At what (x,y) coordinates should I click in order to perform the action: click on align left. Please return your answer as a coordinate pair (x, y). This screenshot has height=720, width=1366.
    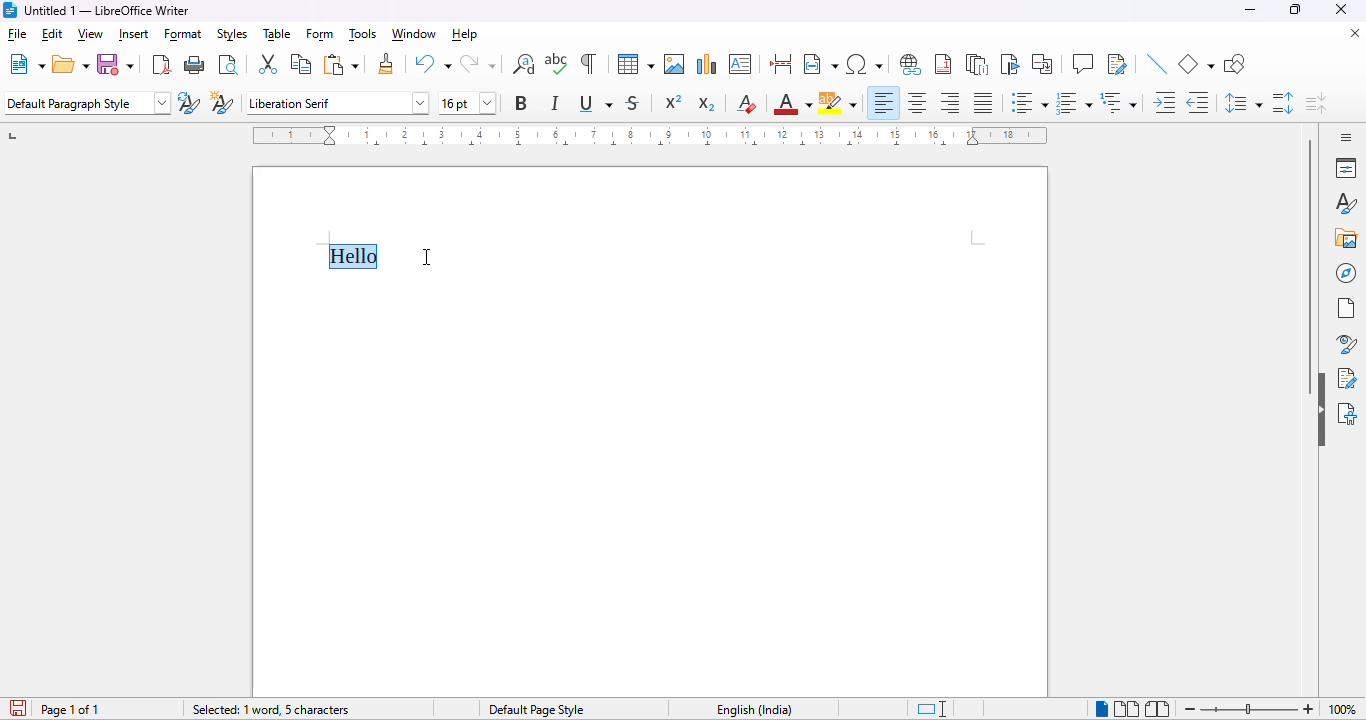
    Looking at the image, I should click on (884, 103).